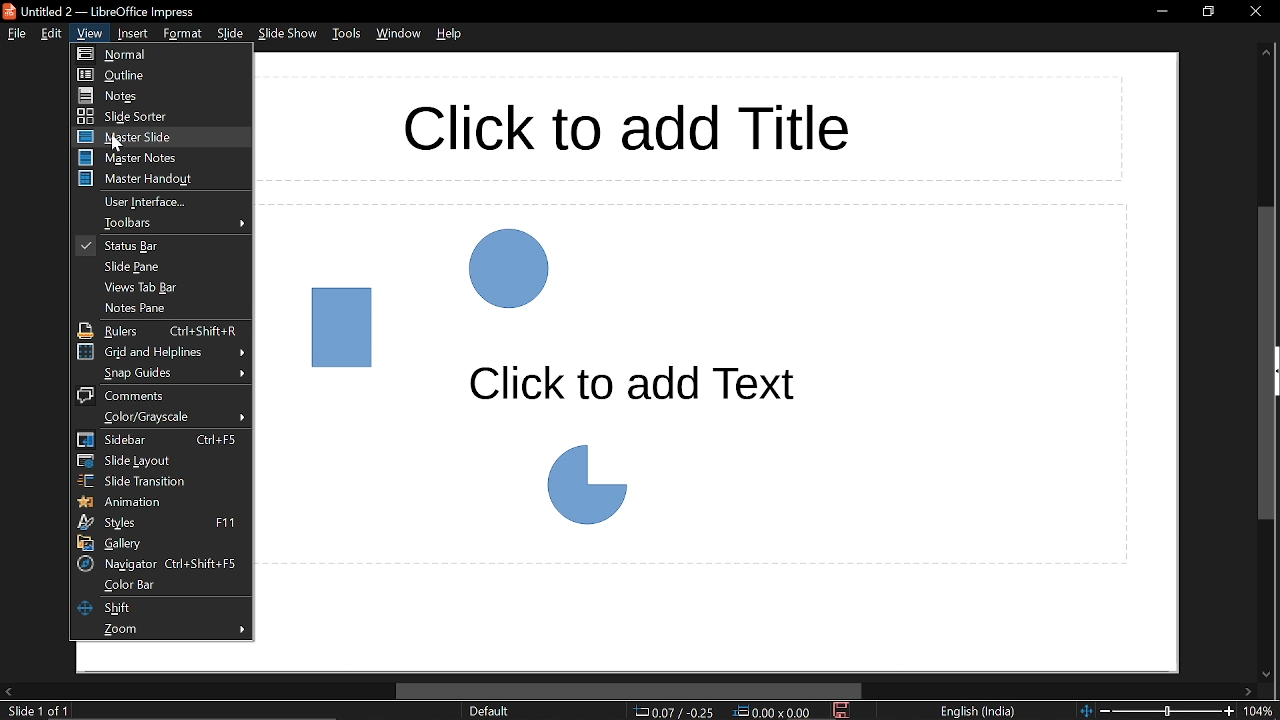 The image size is (1280, 720). I want to click on Master notes, so click(159, 158).